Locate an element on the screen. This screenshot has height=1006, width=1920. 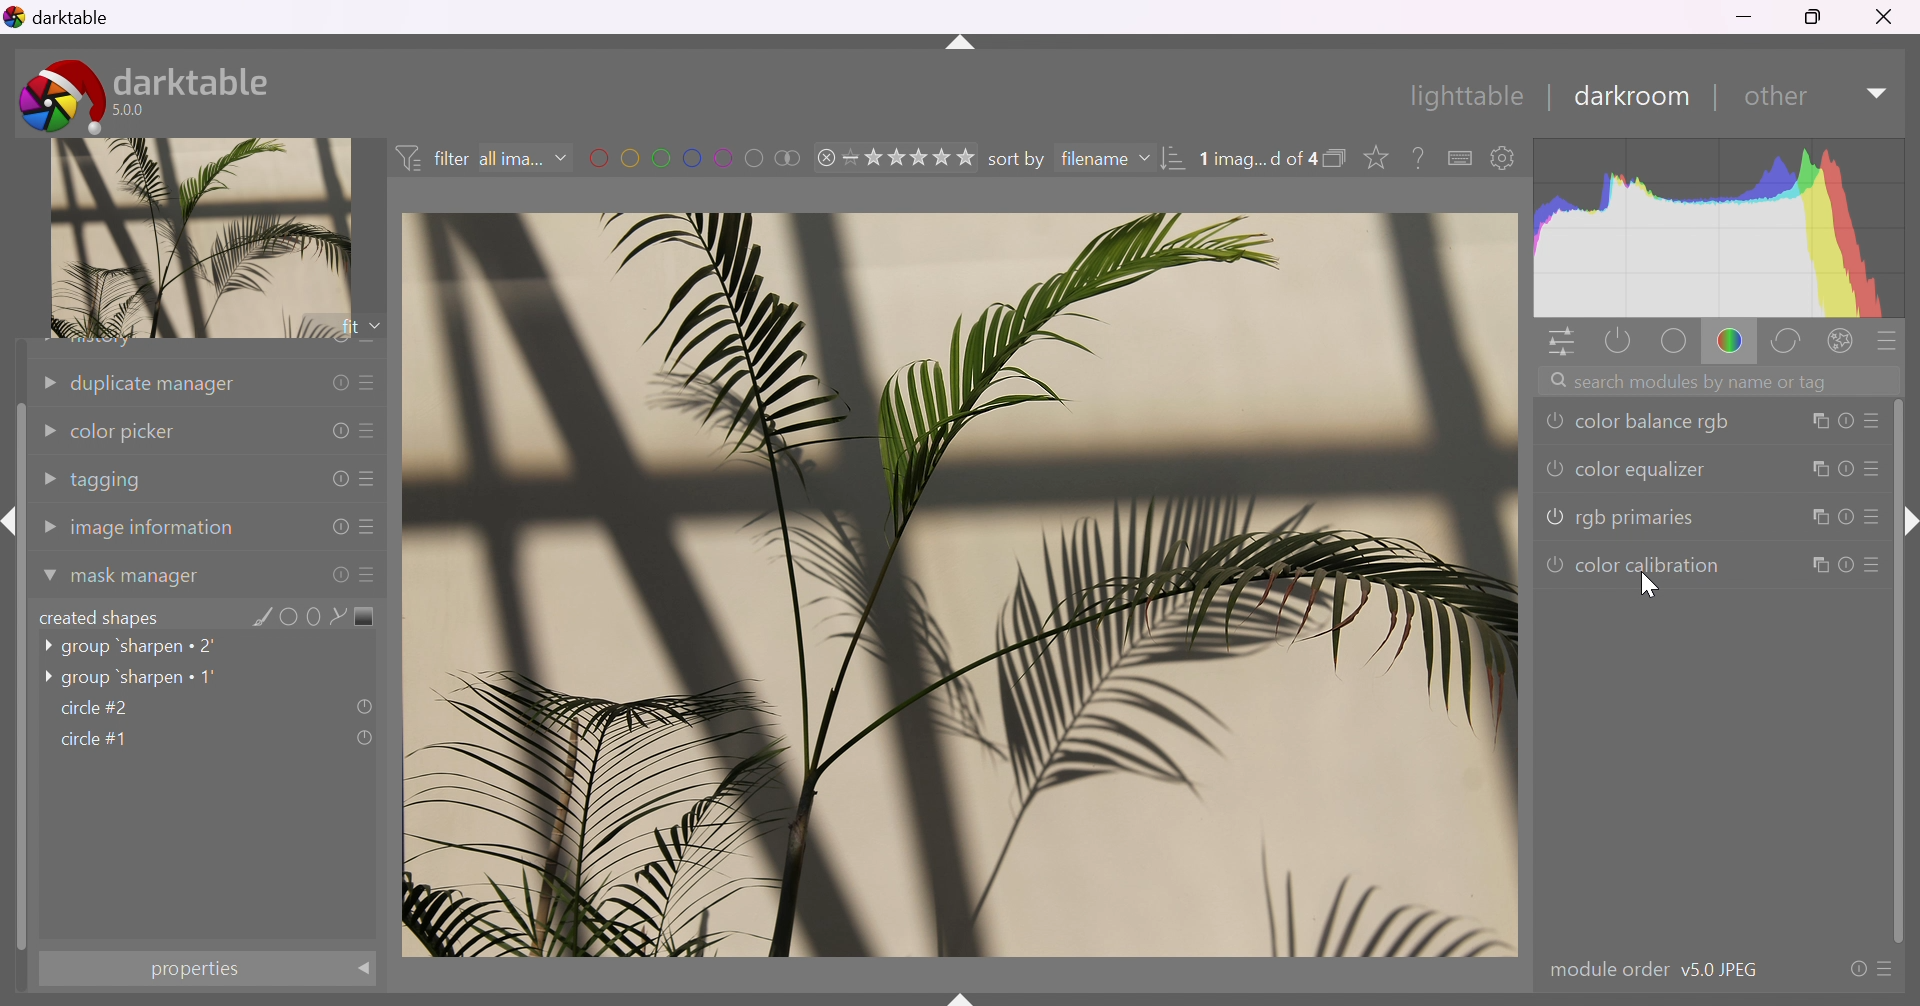
properties is located at coordinates (210, 968).